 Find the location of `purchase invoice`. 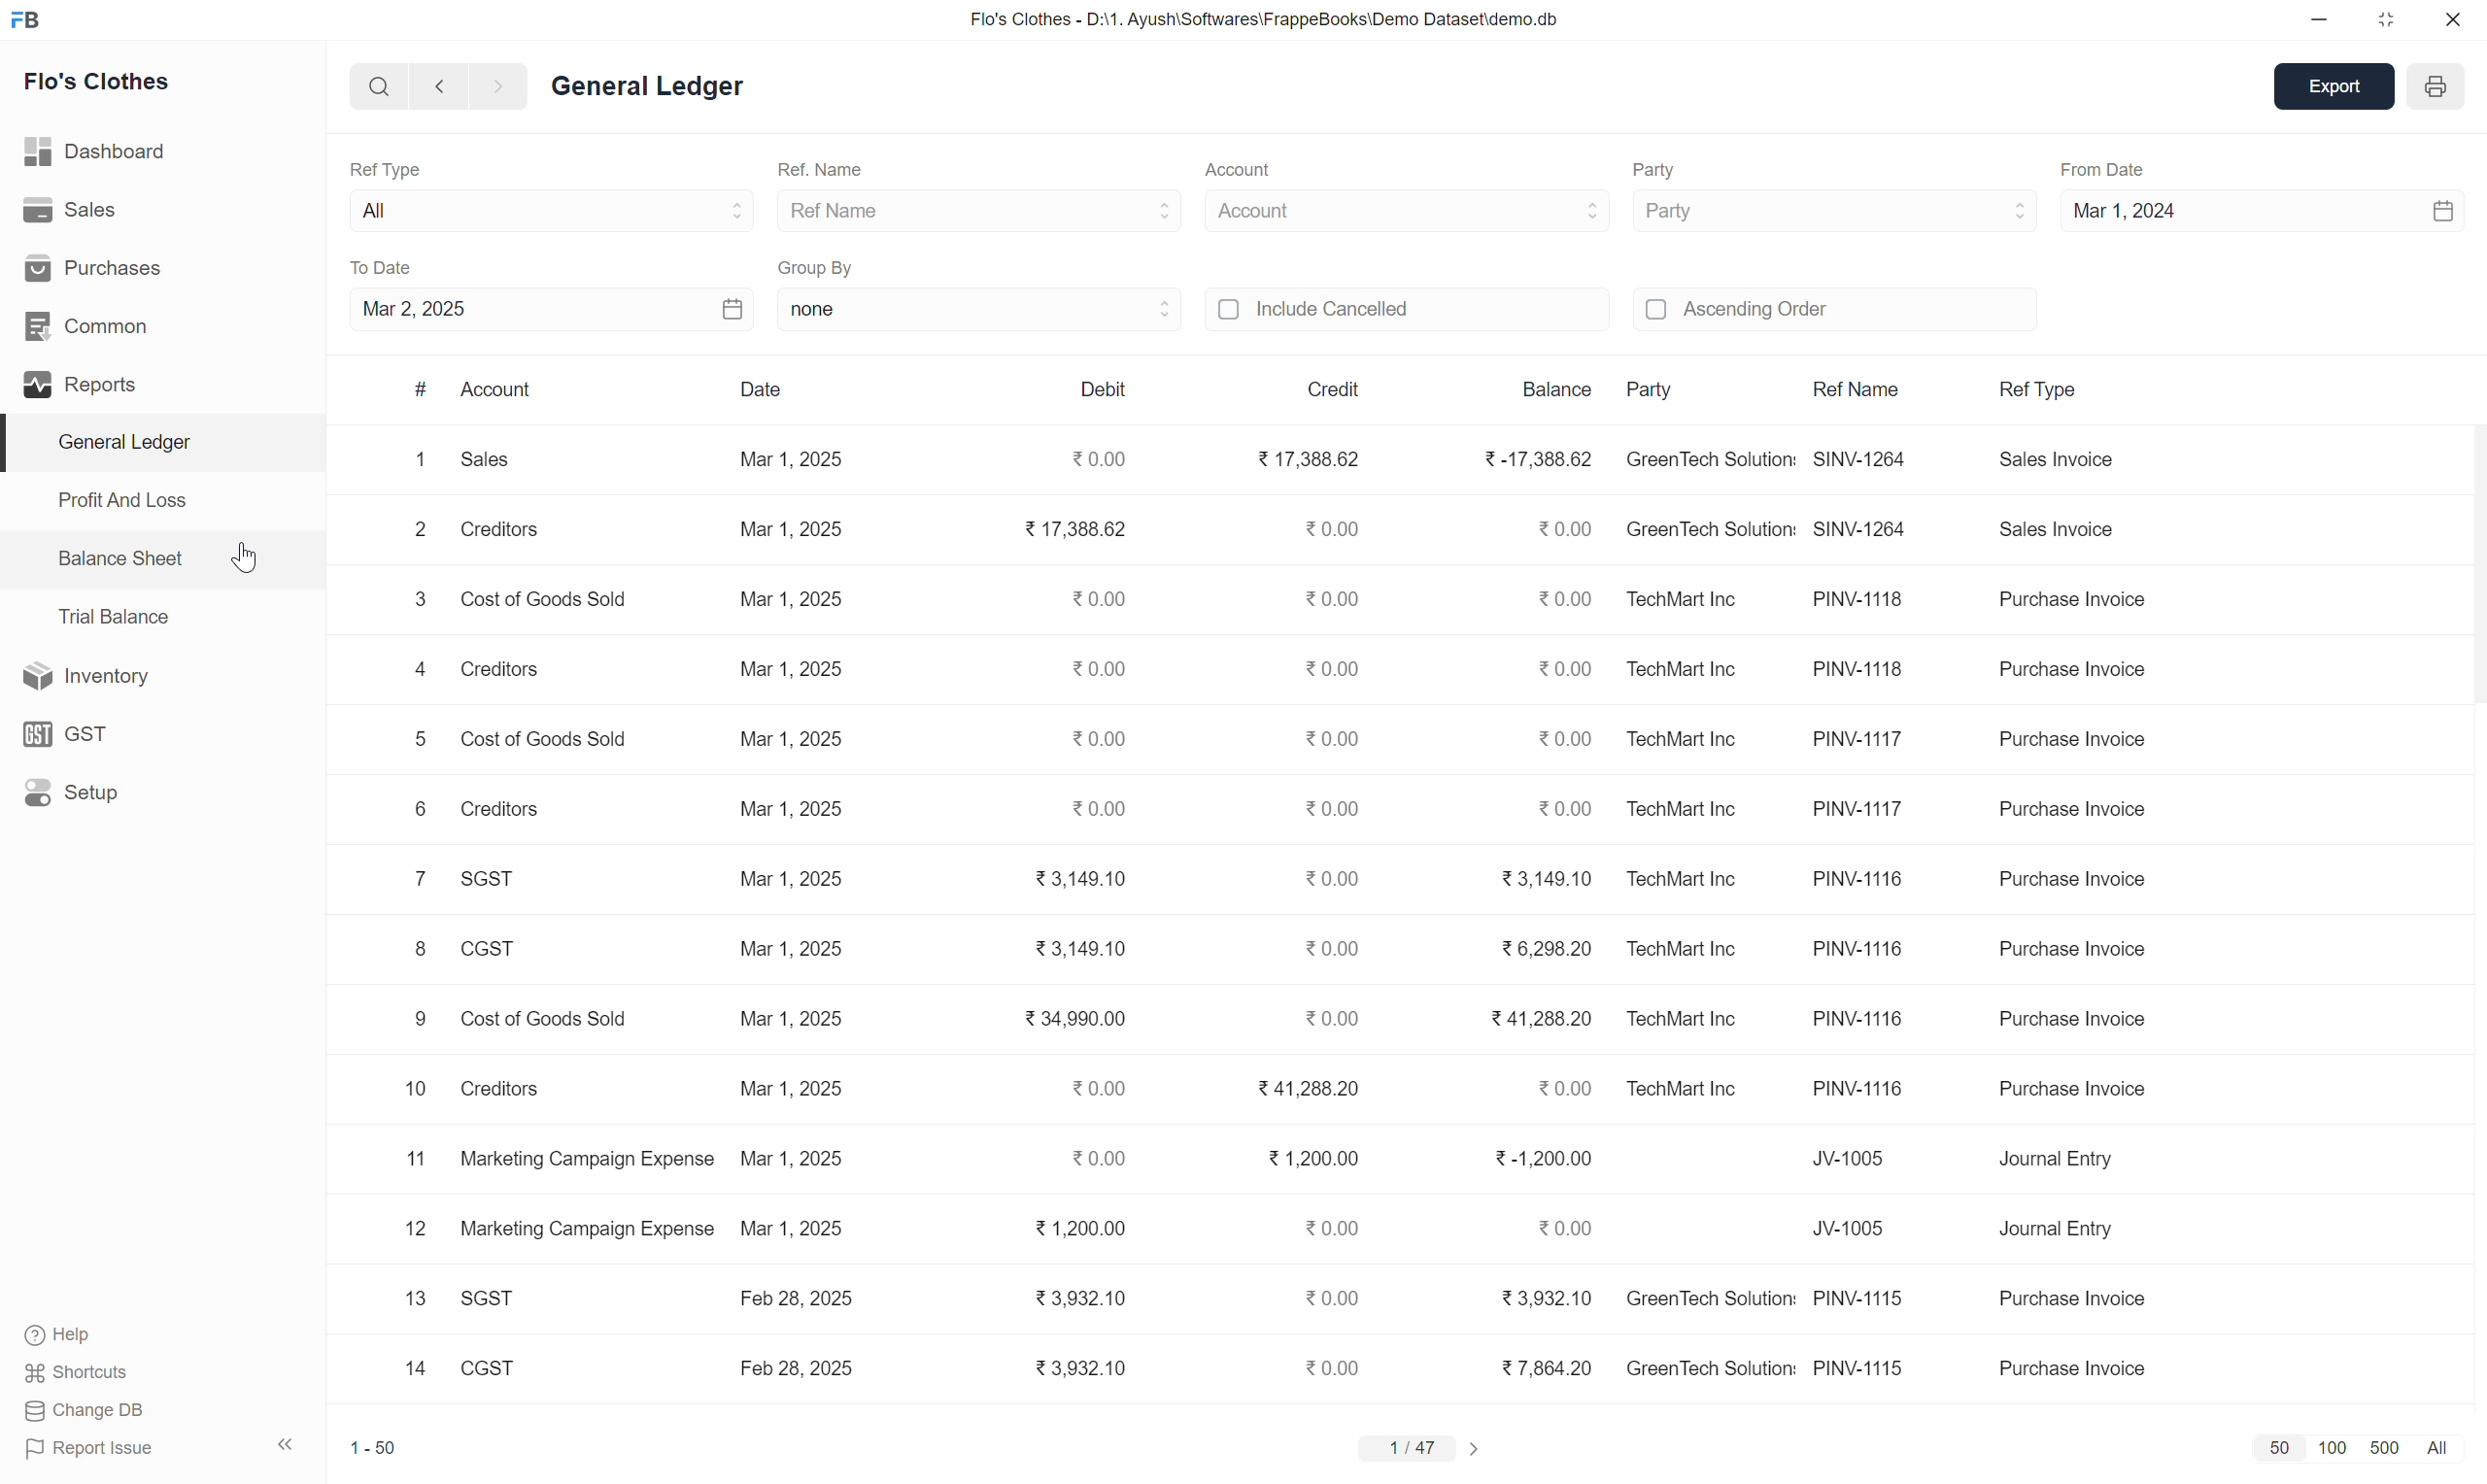

purchase invoice is located at coordinates (2073, 1367).